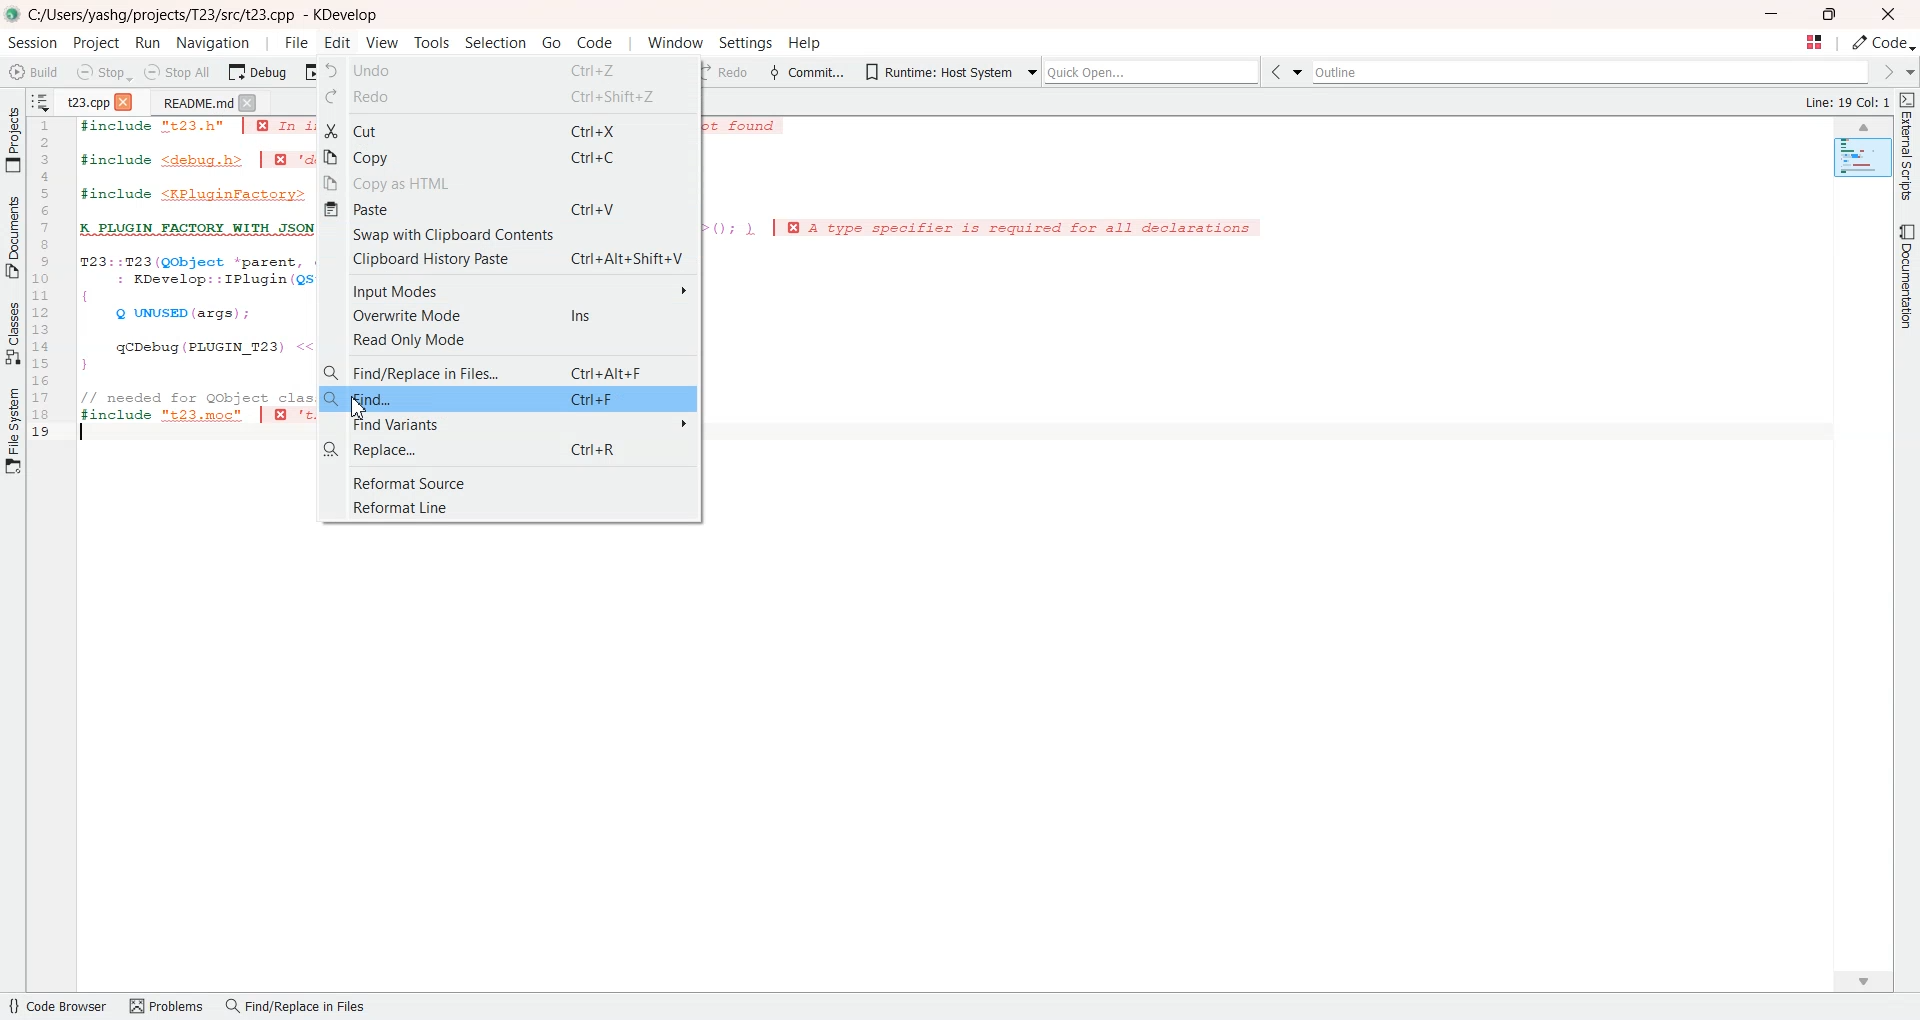  What do you see at coordinates (13, 139) in the screenshot?
I see `Project` at bounding box center [13, 139].